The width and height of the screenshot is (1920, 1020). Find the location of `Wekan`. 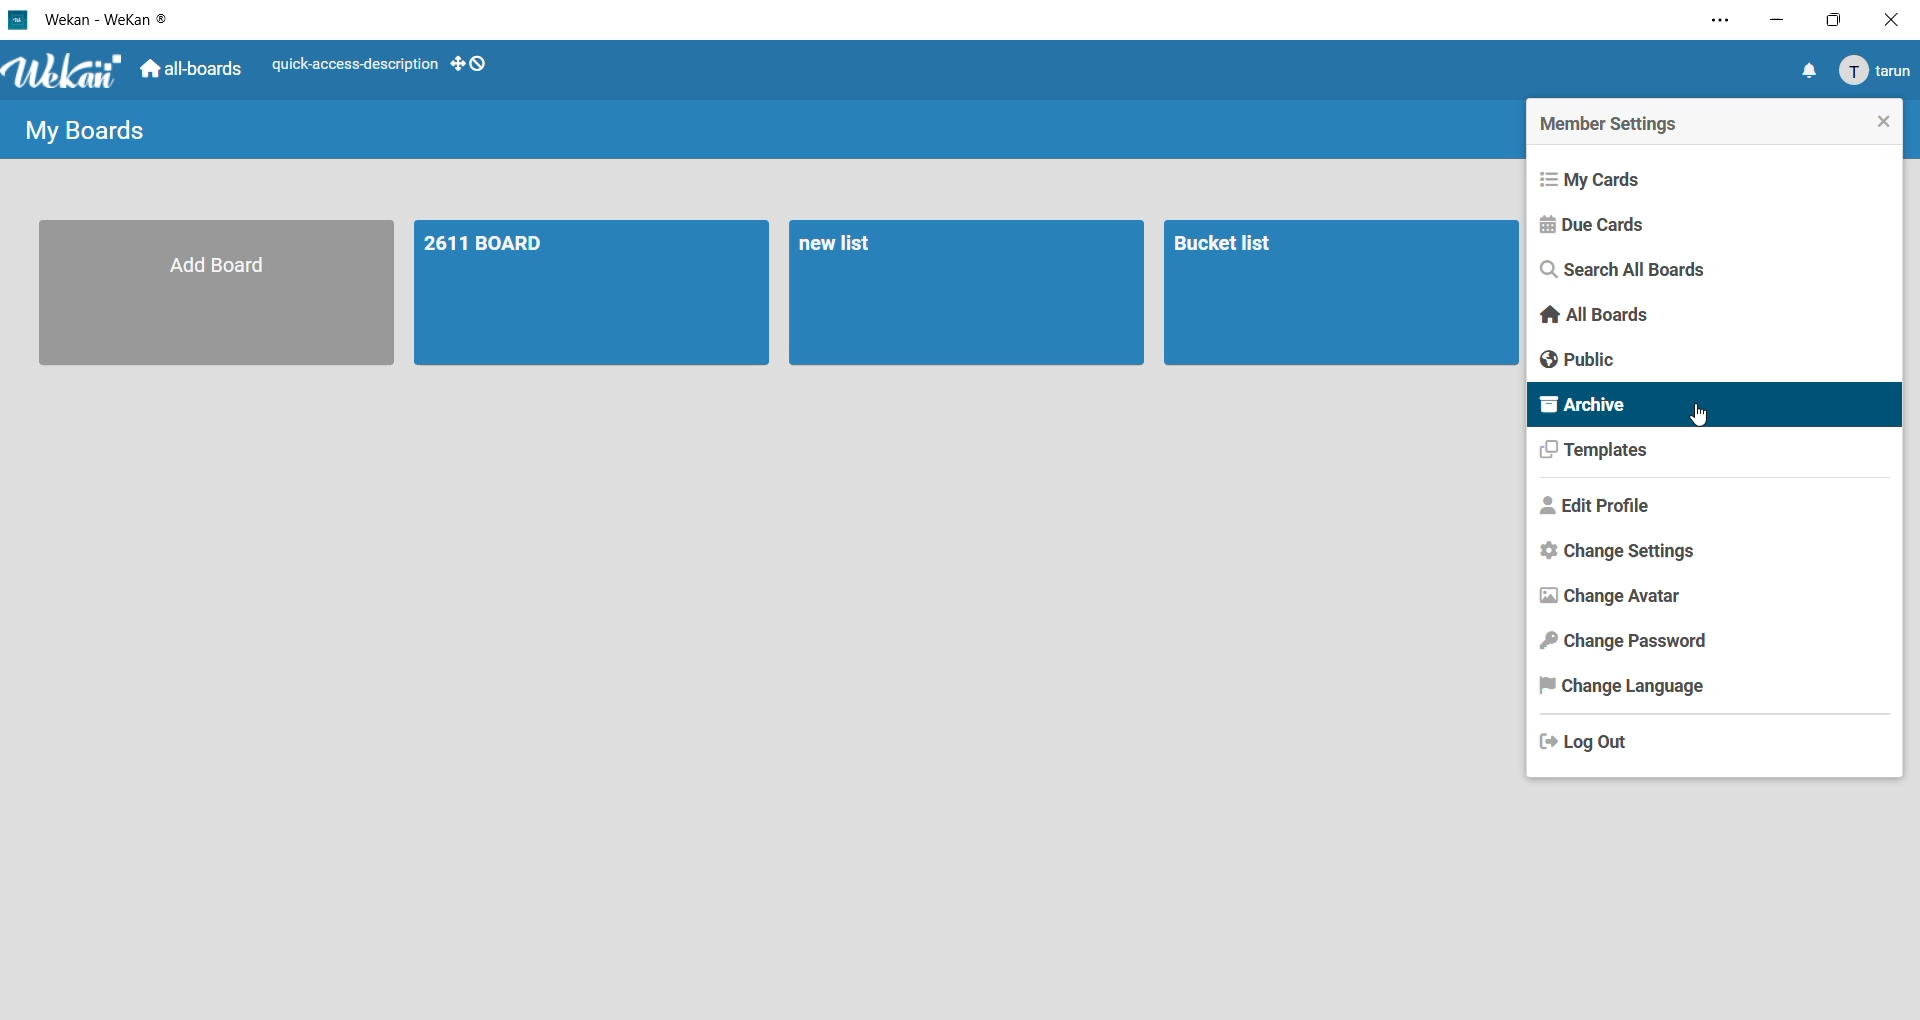

Wekan is located at coordinates (66, 68).